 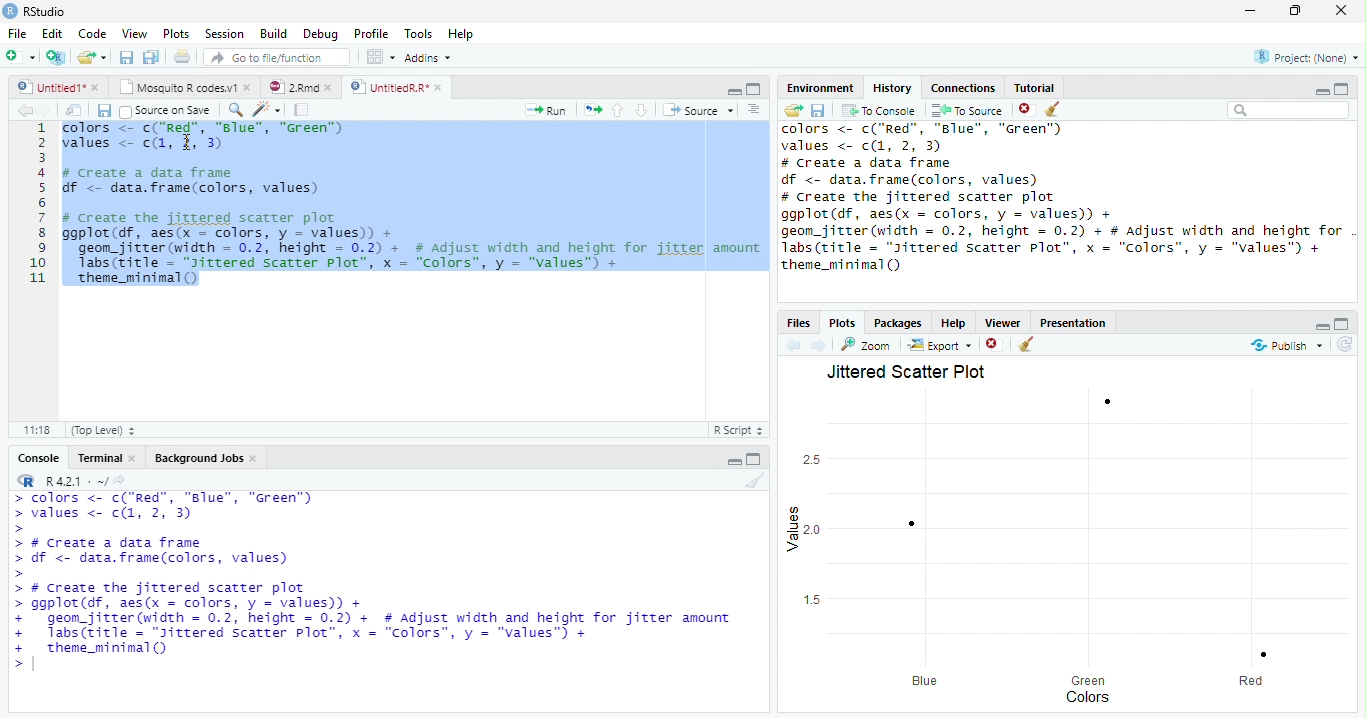 What do you see at coordinates (1063, 198) in the screenshot?
I see `colors <- c("rRed”, "Blue", "Green”)

values <= c(1, 2, 3)

# Create a data frame

df <- data.frame(colors, values)

# Create the jittered scatter plot

9gp1oT(df, aes(x = colors, y = values)) +

geom_jitter (width = 0.2, height = 0.2) + # Adjust width and height for
labs (title = "Jittered scatter Plot”, x = “Colors”, y = "values™) +
theme_minimal()` at bounding box center [1063, 198].